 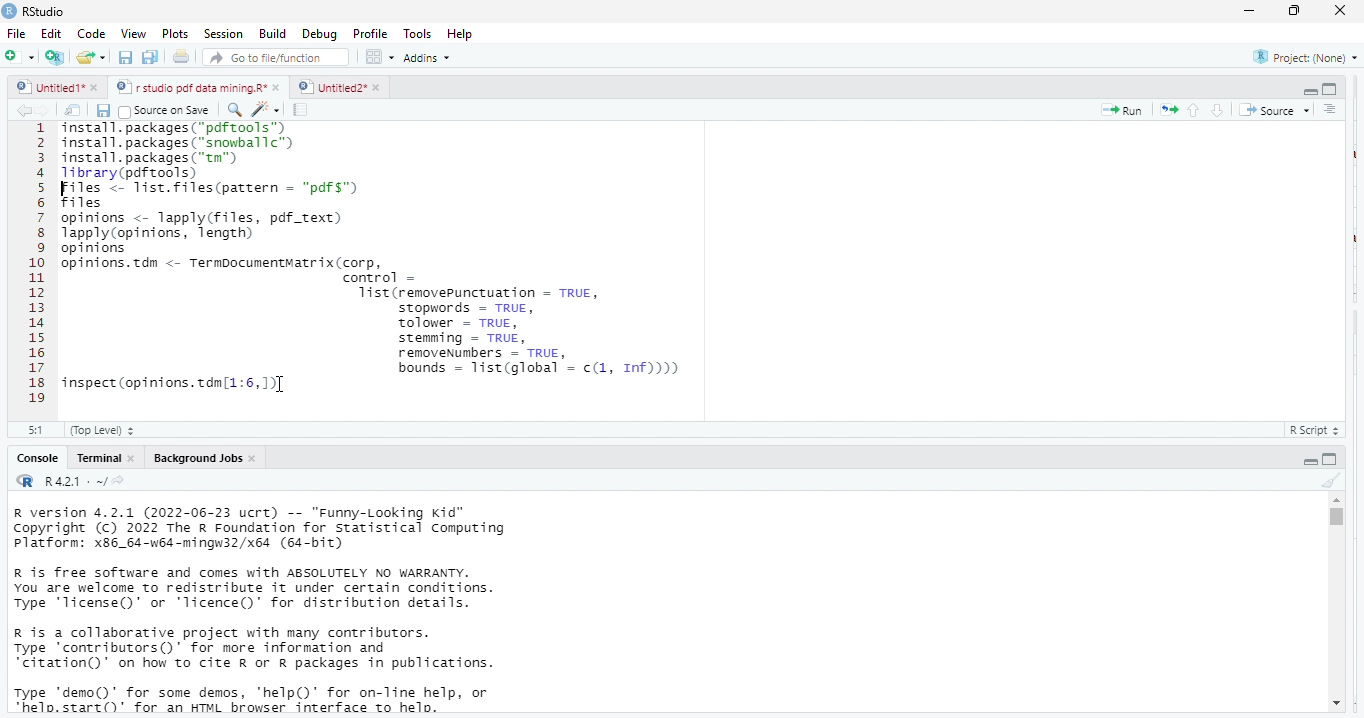 What do you see at coordinates (53, 57) in the screenshot?
I see `create a project` at bounding box center [53, 57].